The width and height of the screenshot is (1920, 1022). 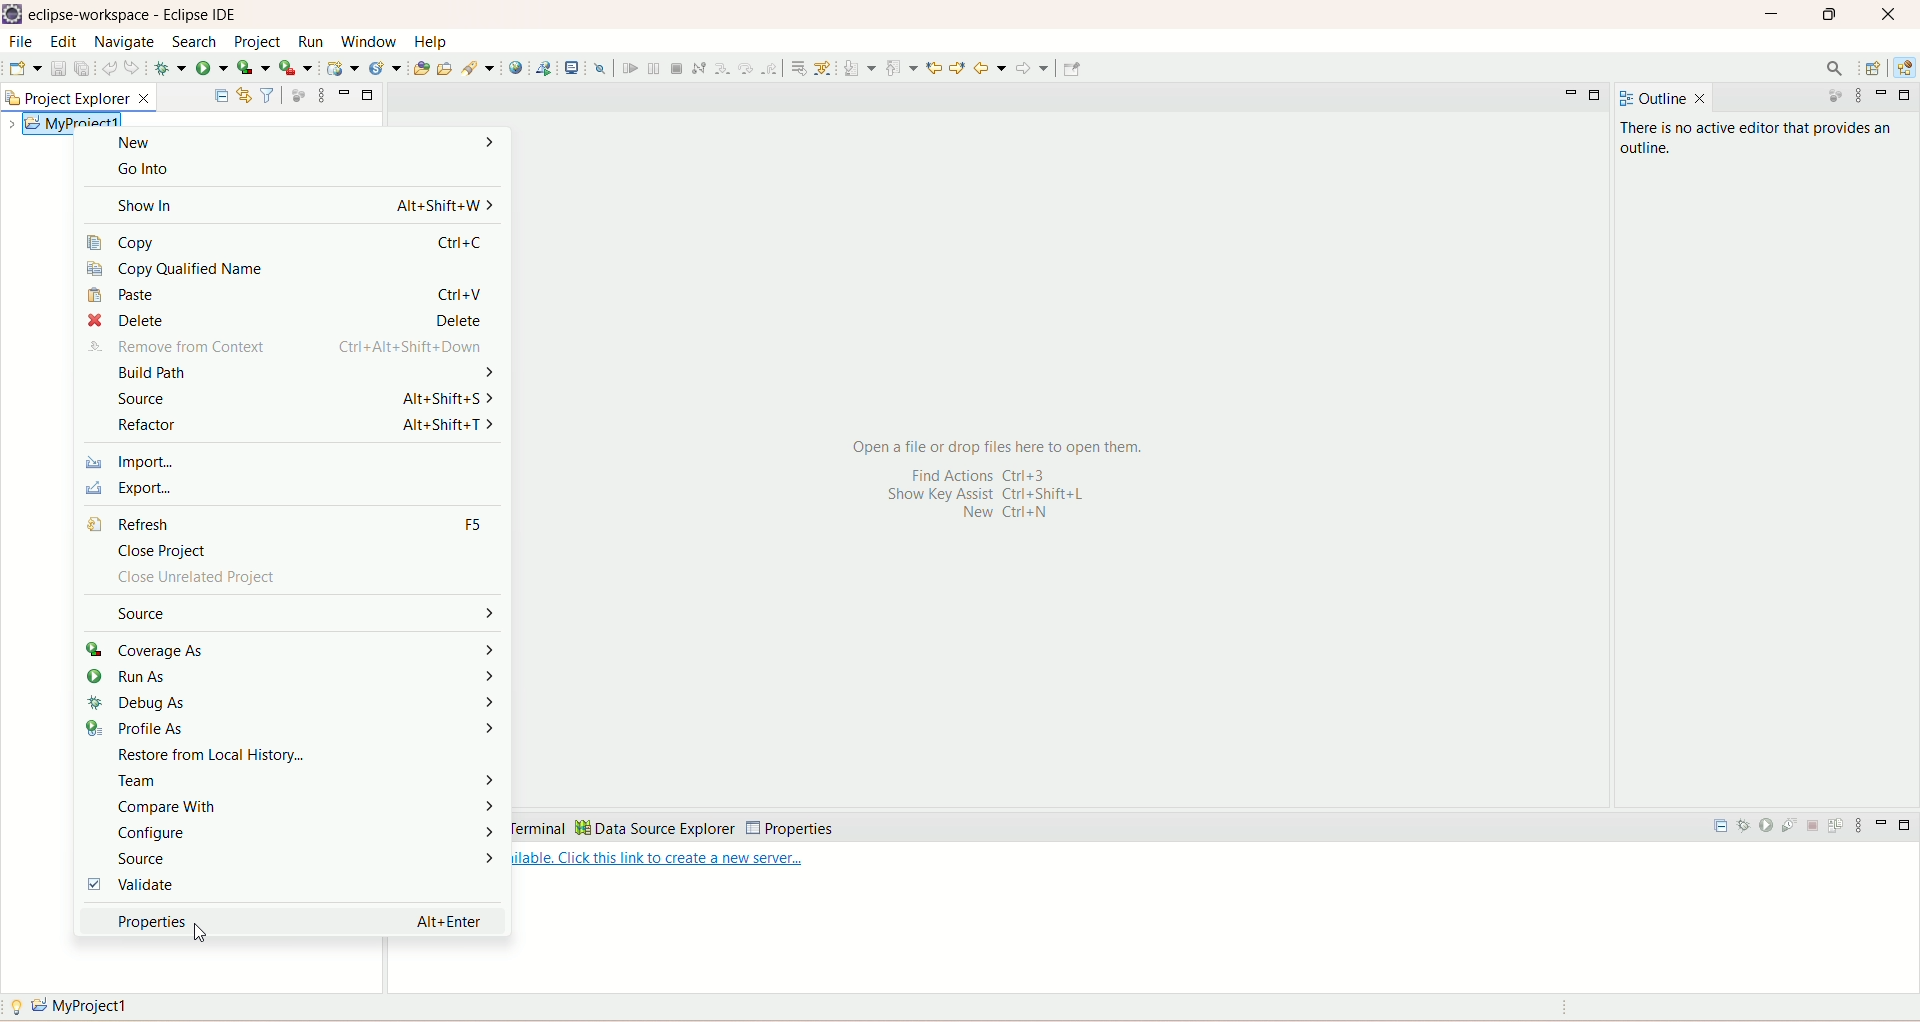 What do you see at coordinates (266, 95) in the screenshot?
I see `filter` at bounding box center [266, 95].